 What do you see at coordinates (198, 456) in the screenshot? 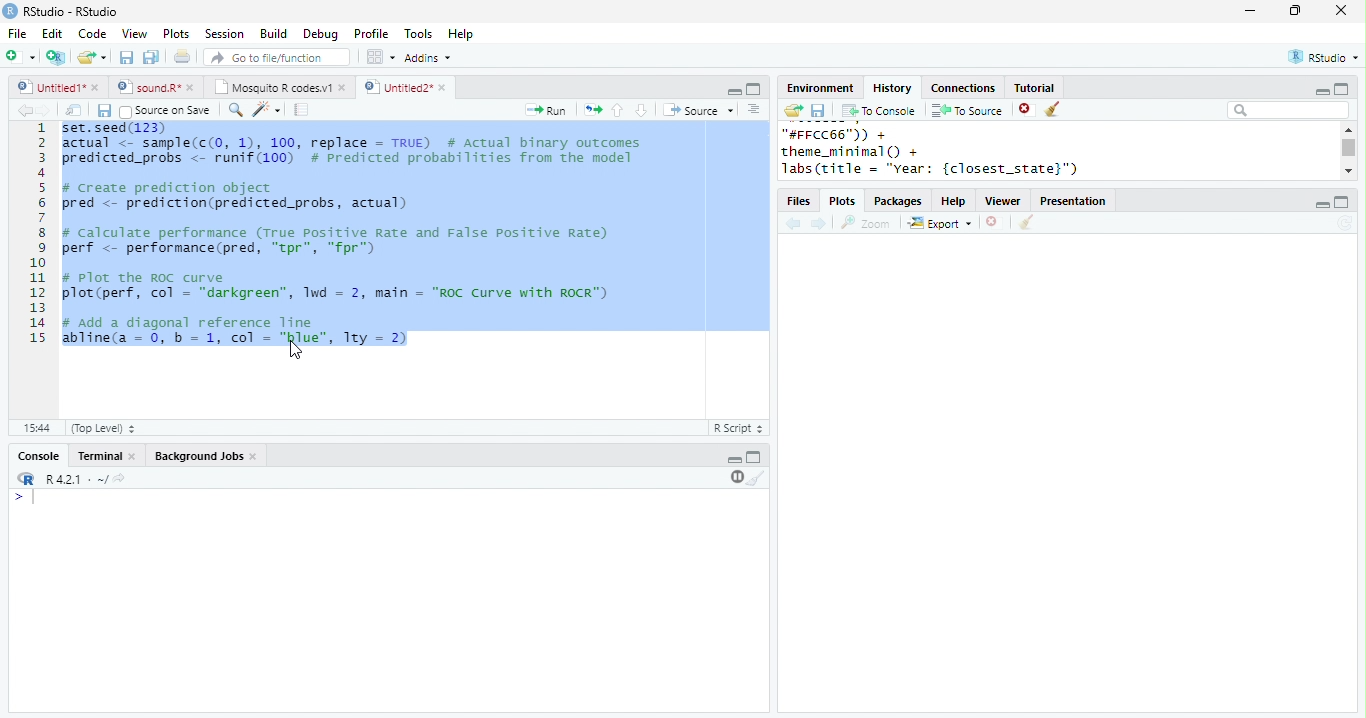
I see `Background Jobs` at bounding box center [198, 456].